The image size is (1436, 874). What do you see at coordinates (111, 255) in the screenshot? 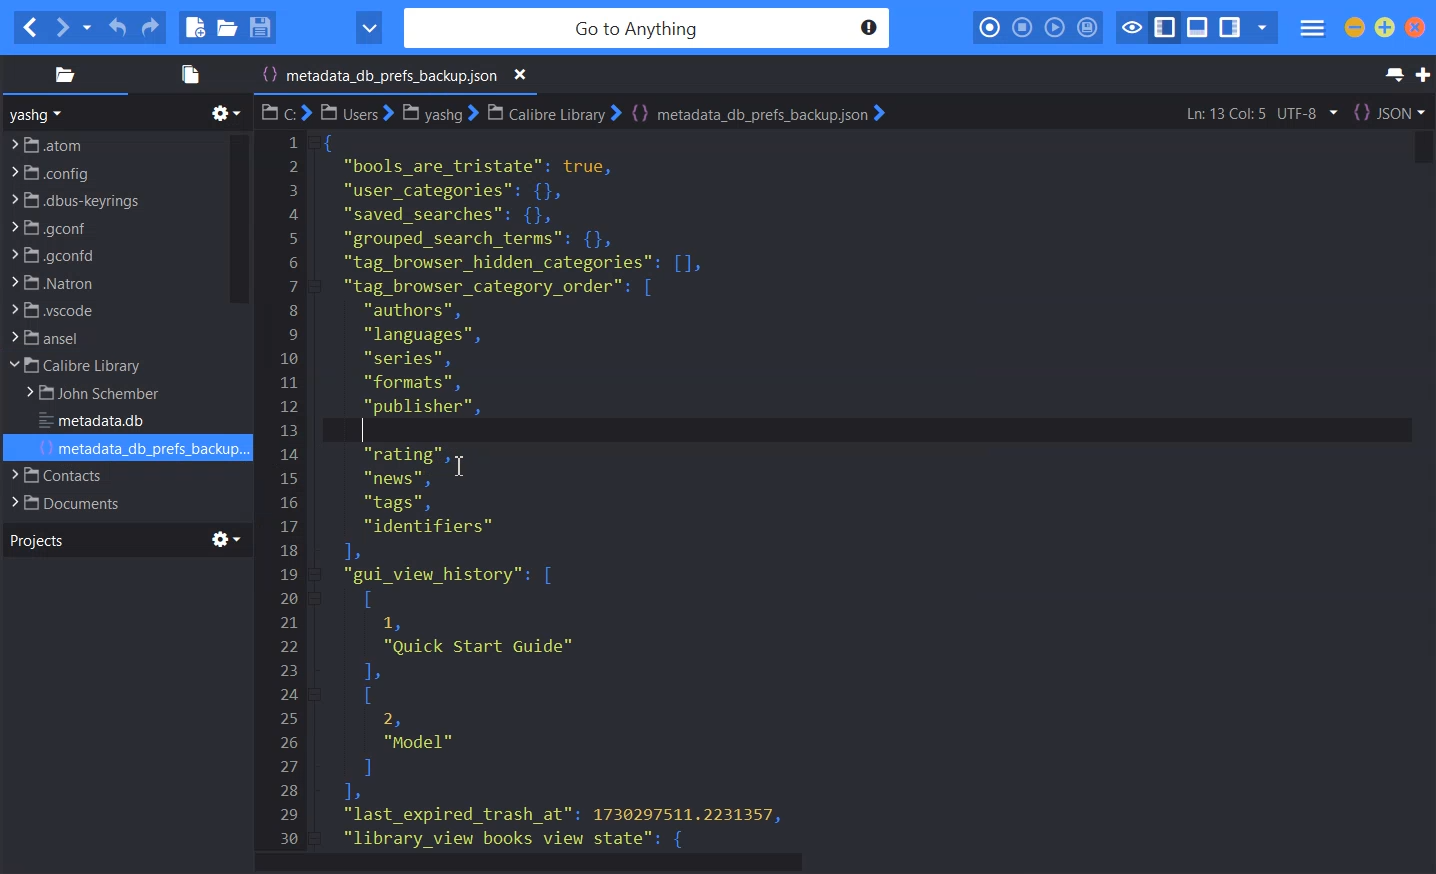
I see `File` at bounding box center [111, 255].